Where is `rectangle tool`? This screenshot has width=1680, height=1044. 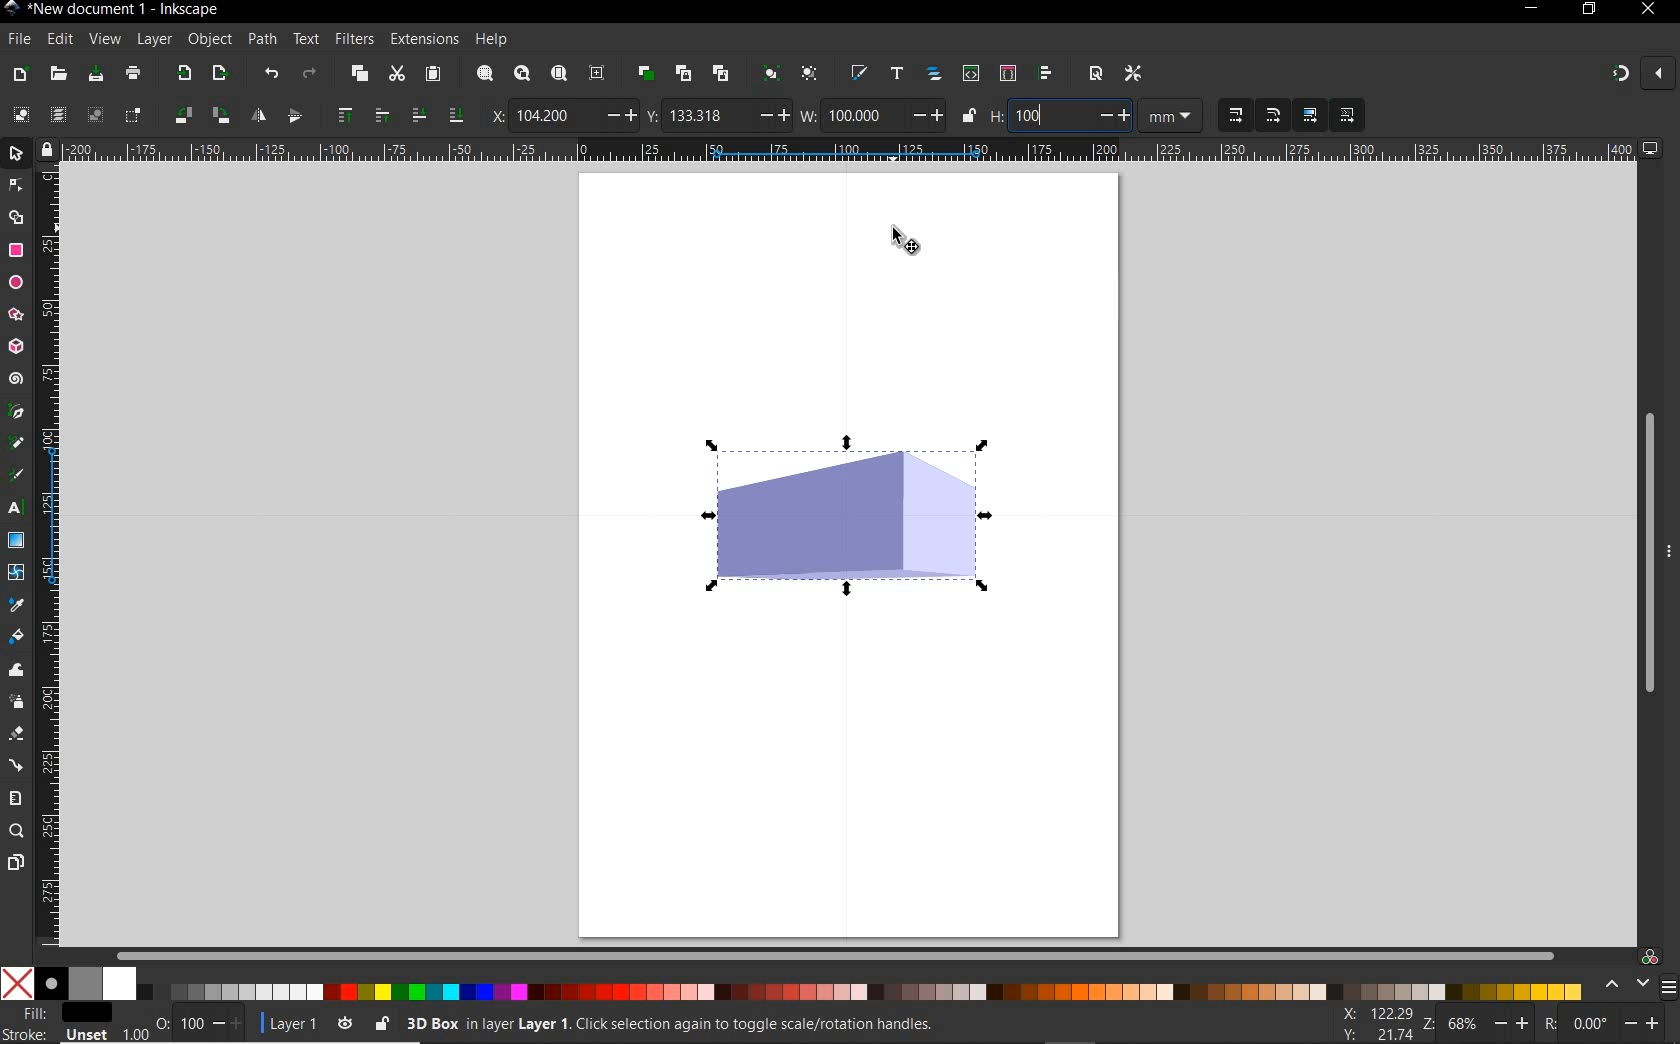 rectangle tool is located at coordinates (16, 251).